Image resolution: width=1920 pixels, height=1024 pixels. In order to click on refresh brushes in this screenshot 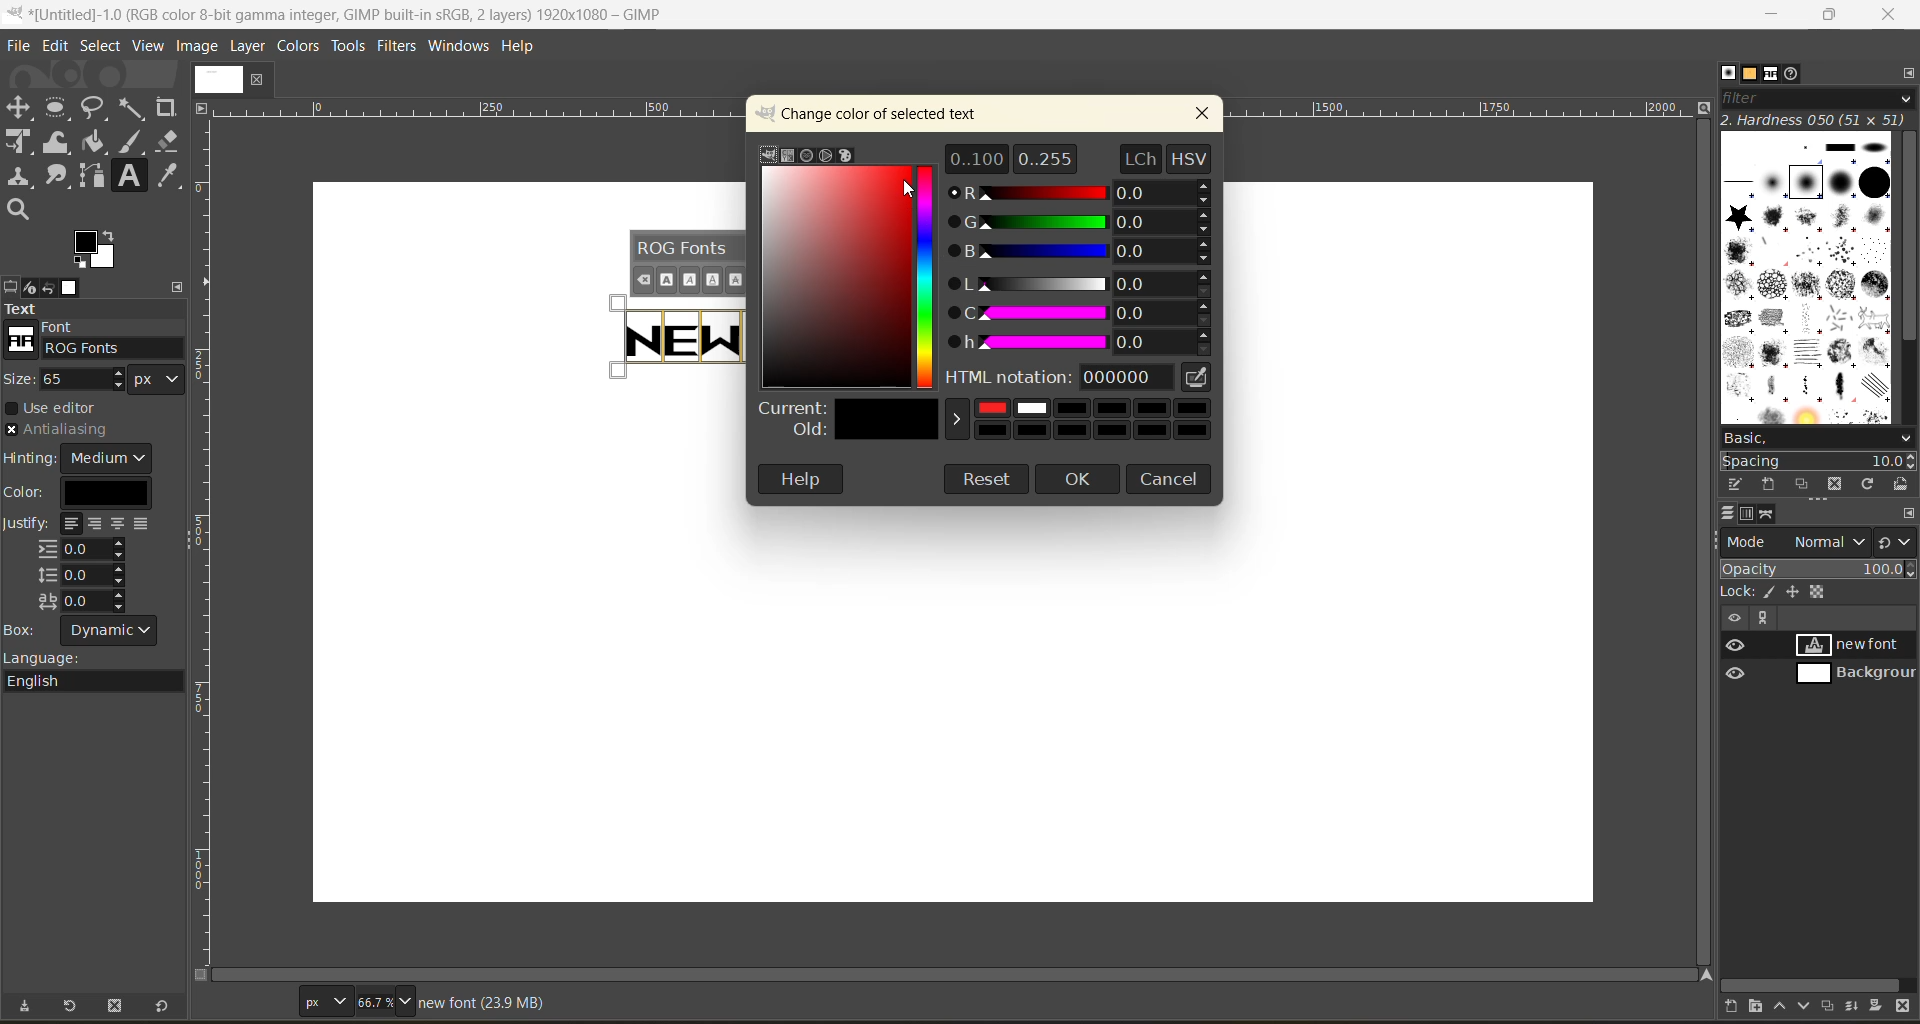, I will do `click(1871, 486)`.